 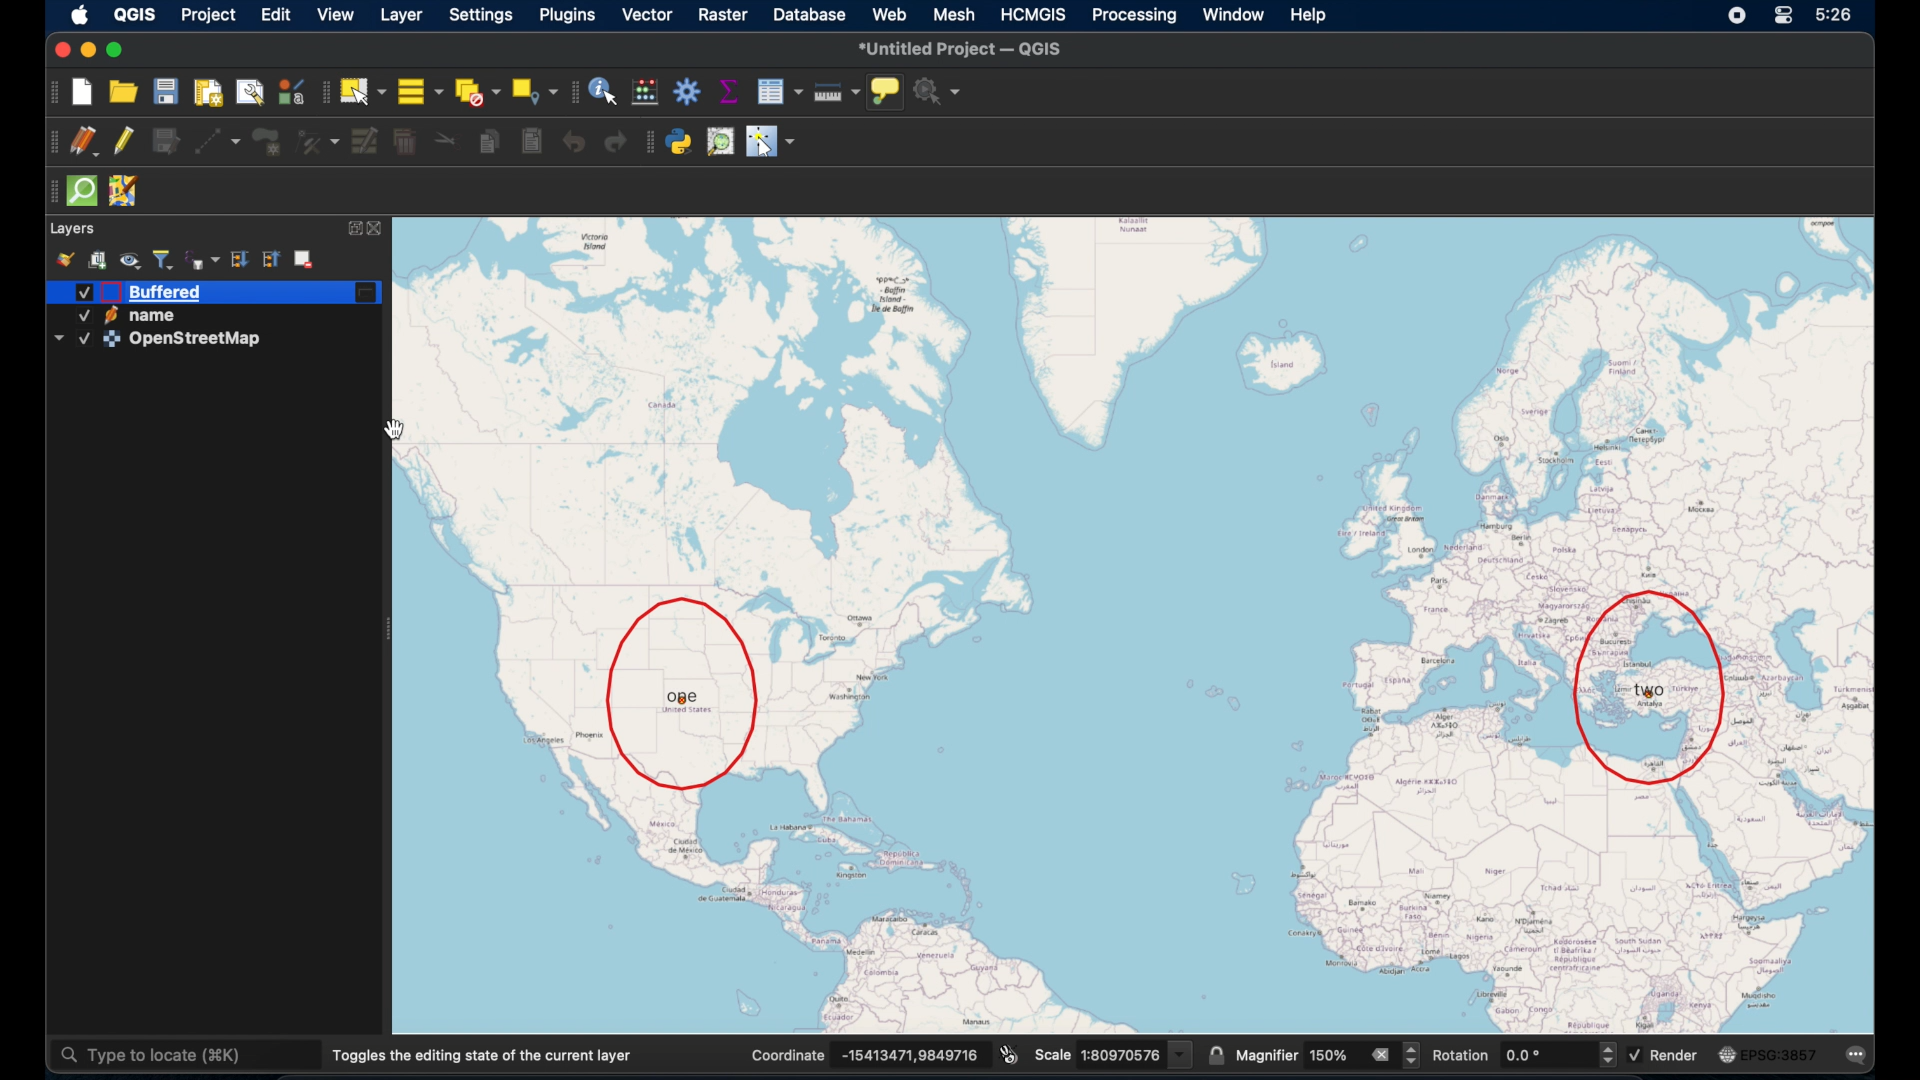 What do you see at coordinates (394, 429) in the screenshot?
I see `hand cursor` at bounding box center [394, 429].